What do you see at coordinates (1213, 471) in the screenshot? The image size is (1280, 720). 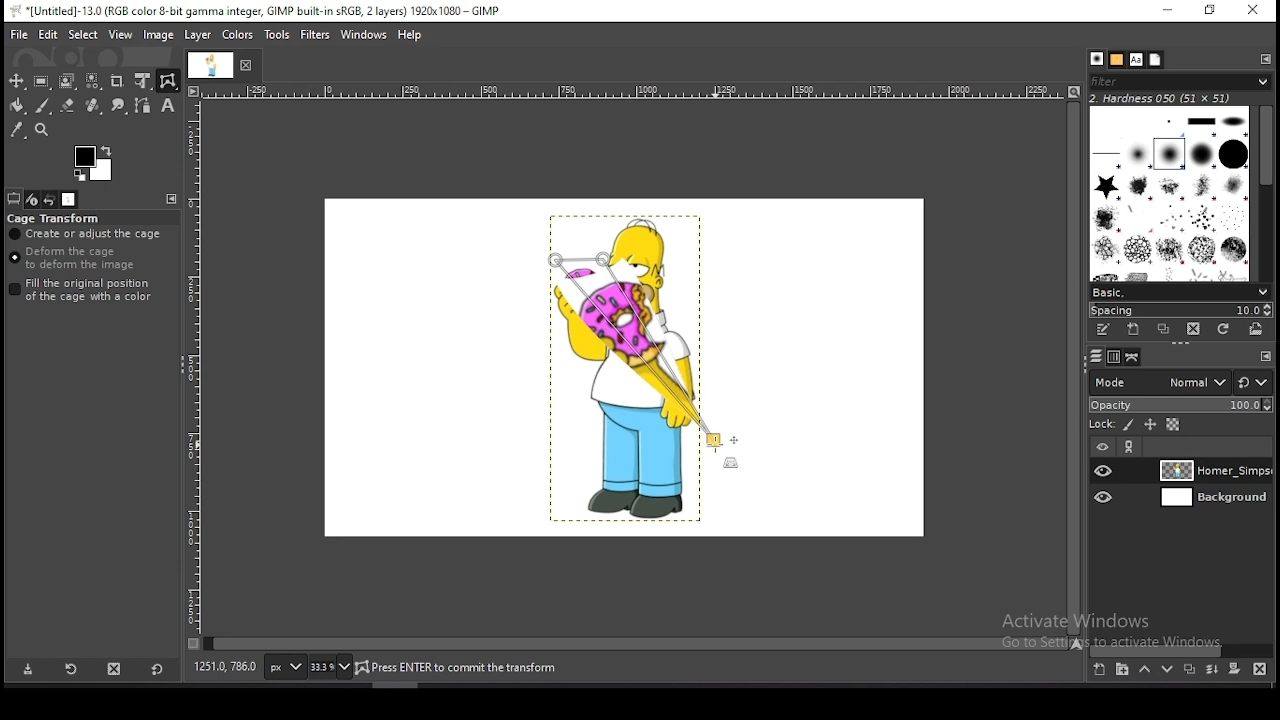 I see `layer` at bounding box center [1213, 471].